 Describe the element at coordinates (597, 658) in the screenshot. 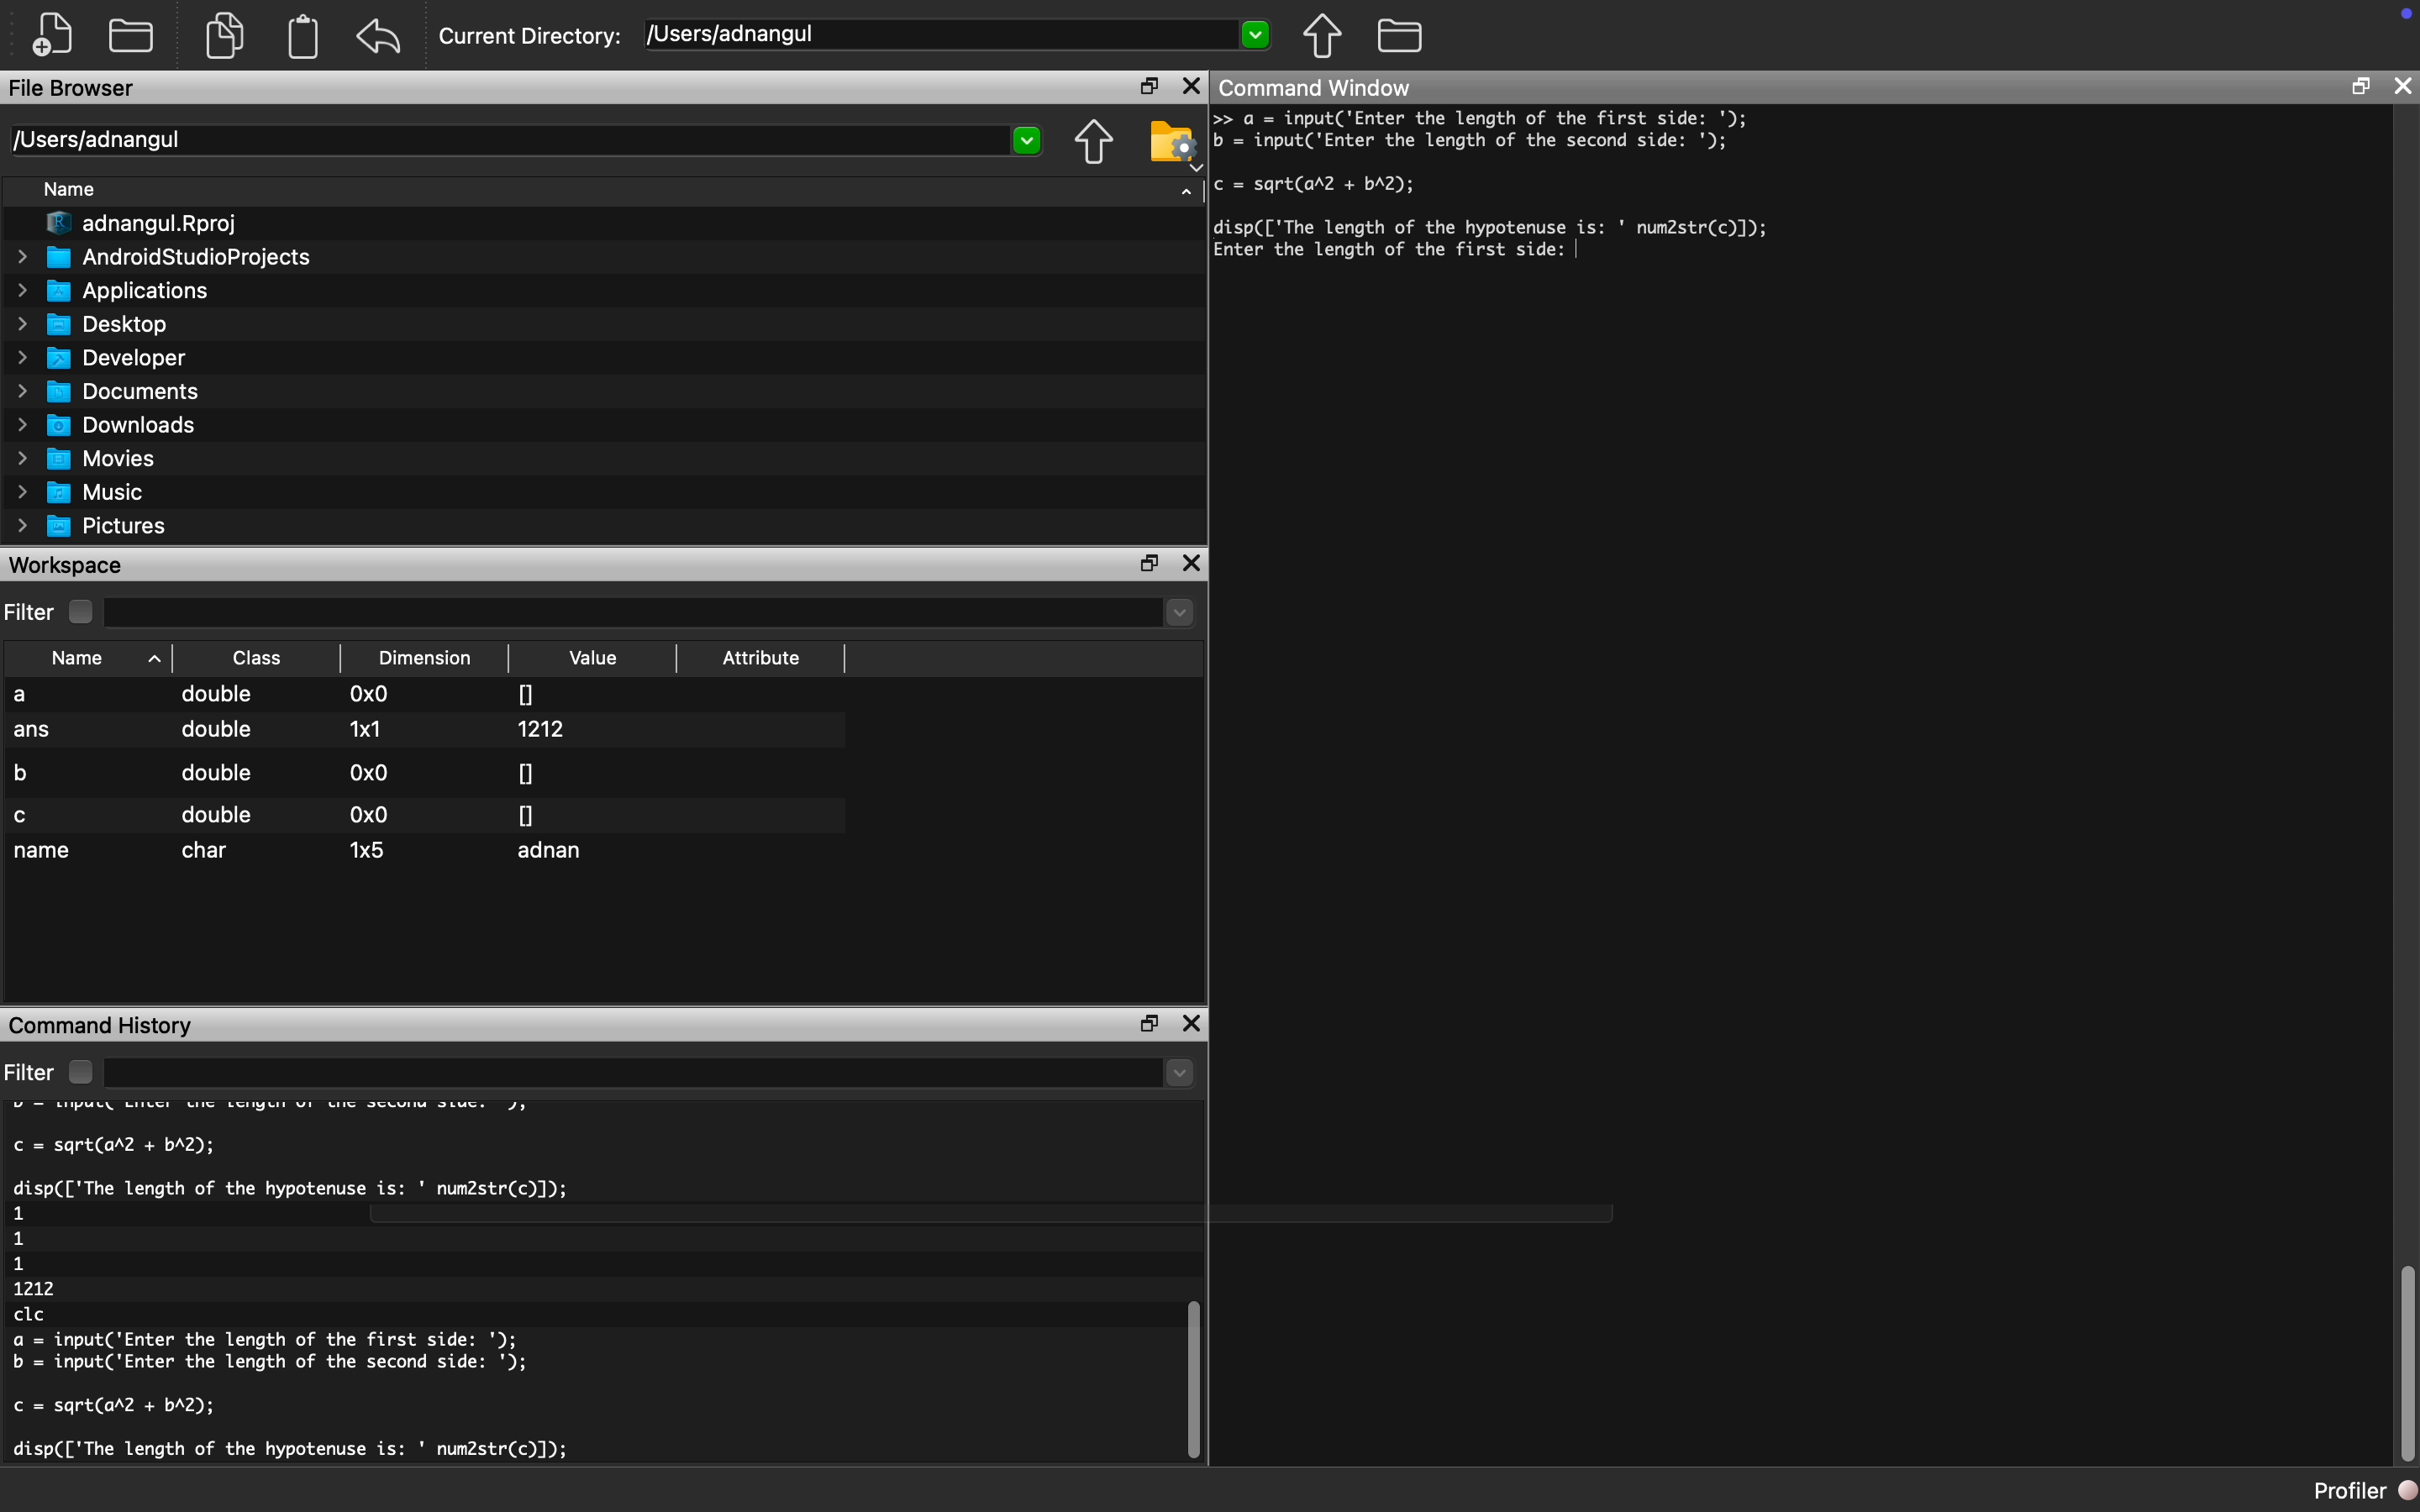

I see `Value` at that location.